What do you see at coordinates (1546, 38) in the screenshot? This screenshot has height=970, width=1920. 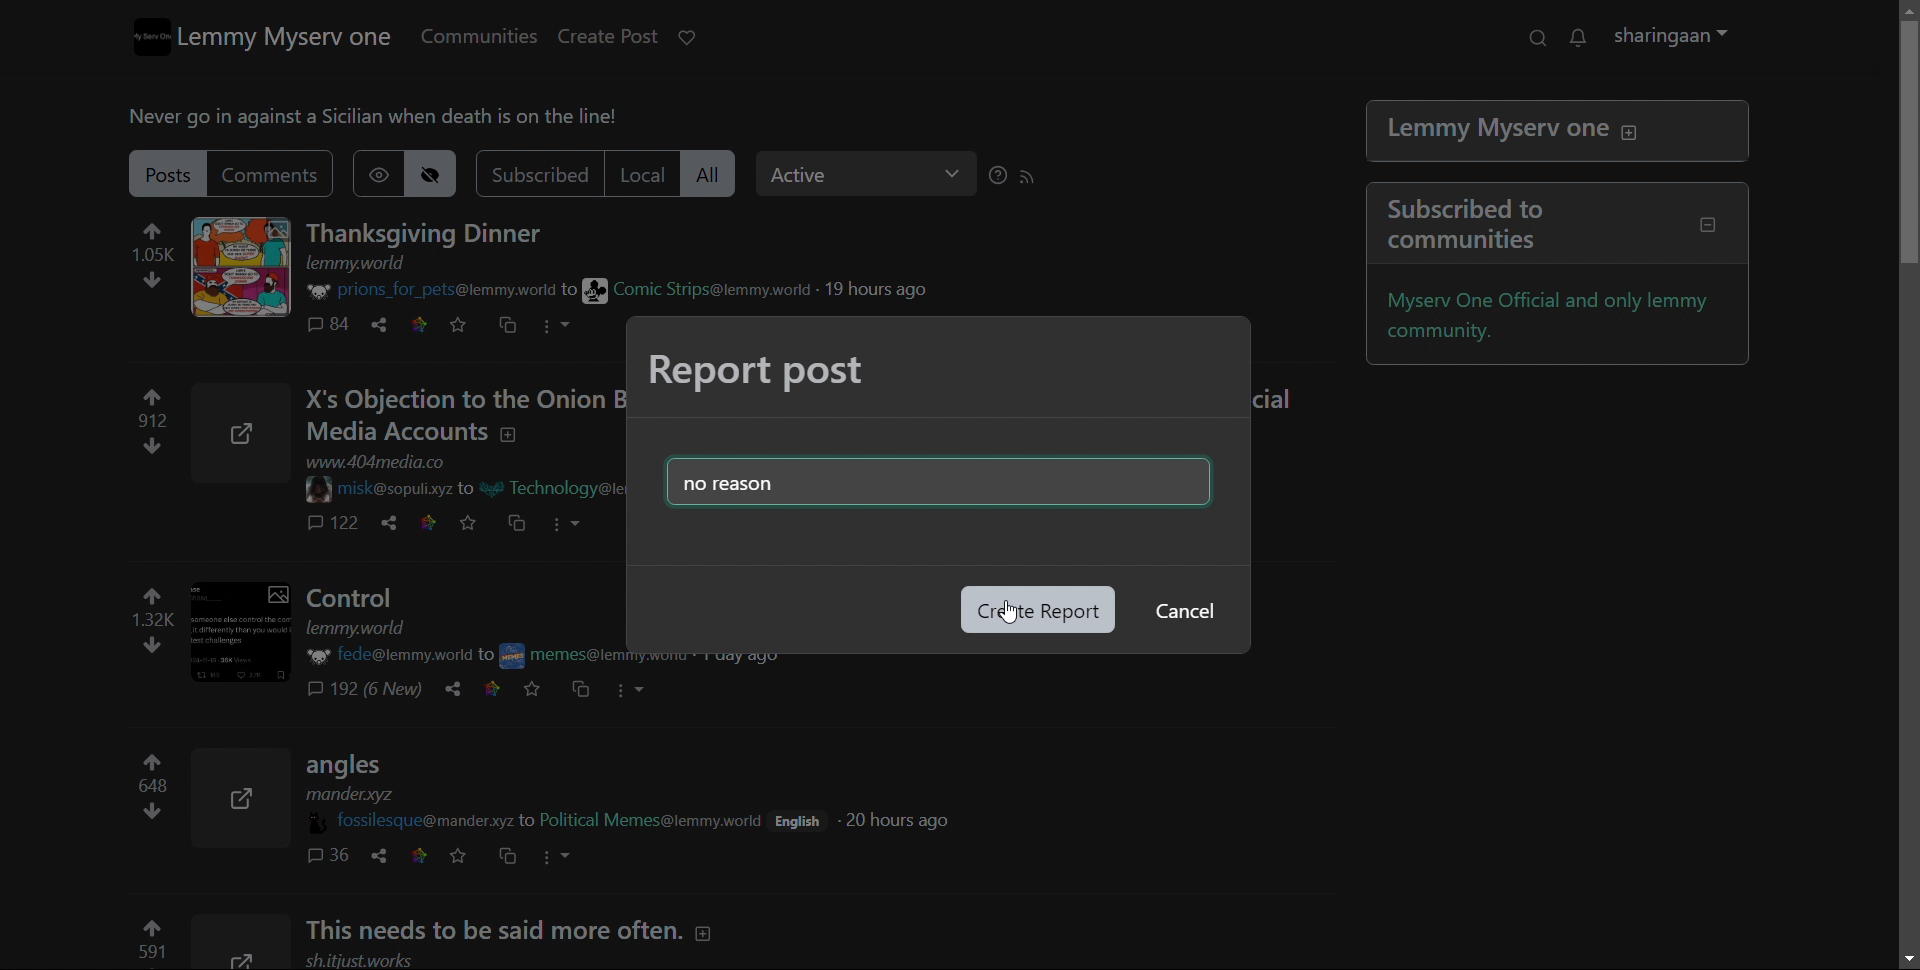 I see `search` at bounding box center [1546, 38].